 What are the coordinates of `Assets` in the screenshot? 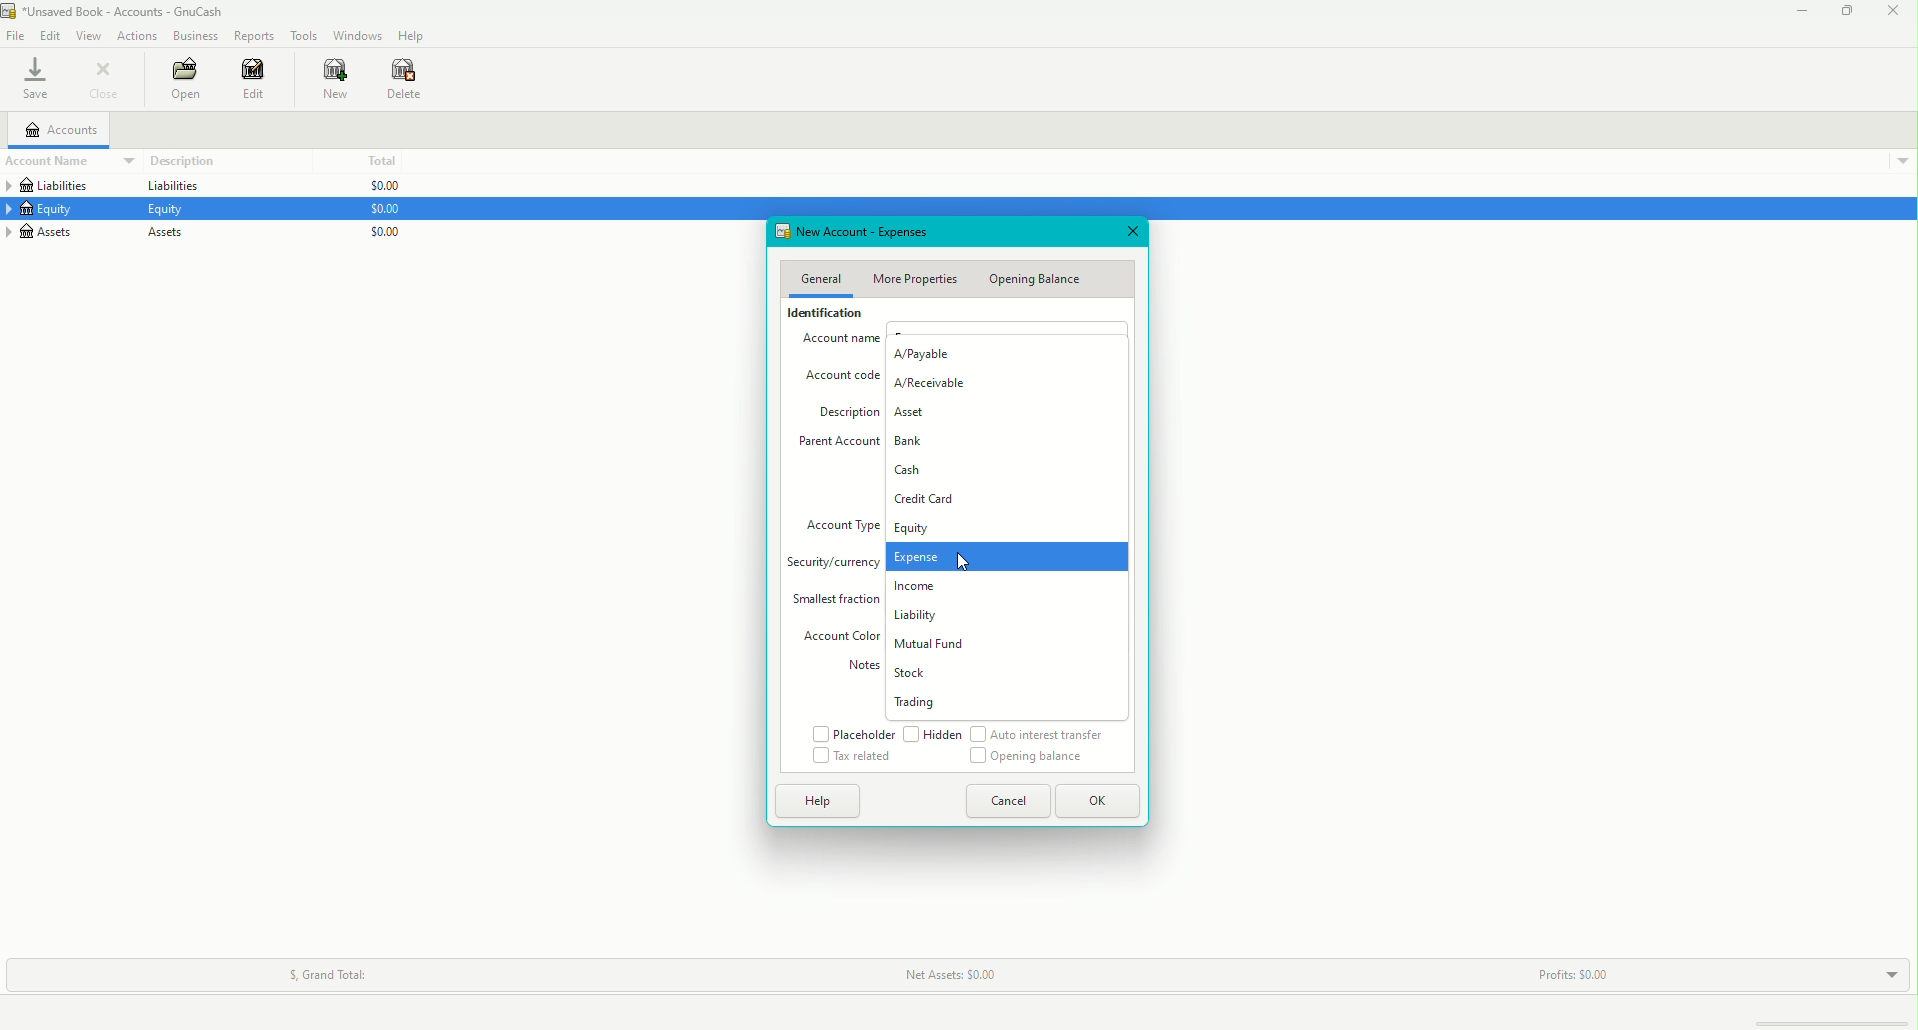 It's located at (168, 233).